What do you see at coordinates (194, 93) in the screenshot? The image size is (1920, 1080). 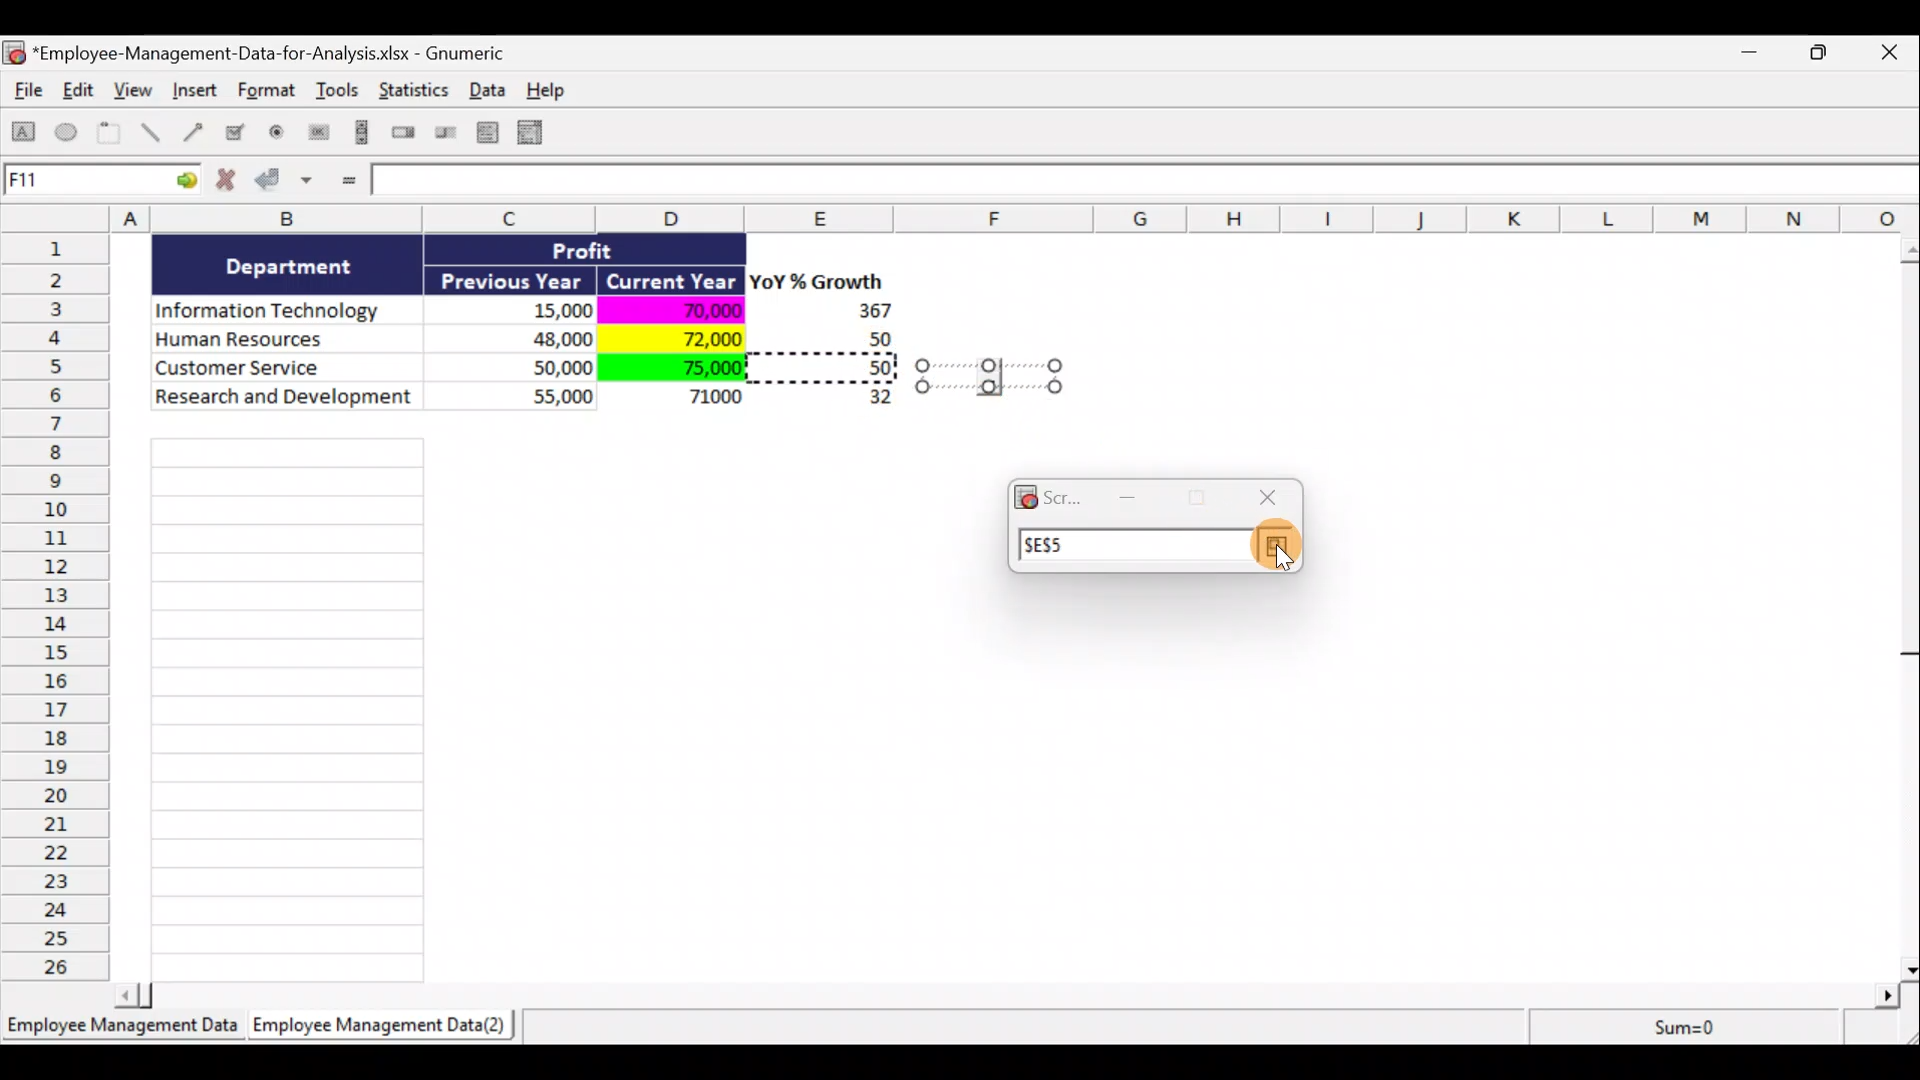 I see `Insert` at bounding box center [194, 93].